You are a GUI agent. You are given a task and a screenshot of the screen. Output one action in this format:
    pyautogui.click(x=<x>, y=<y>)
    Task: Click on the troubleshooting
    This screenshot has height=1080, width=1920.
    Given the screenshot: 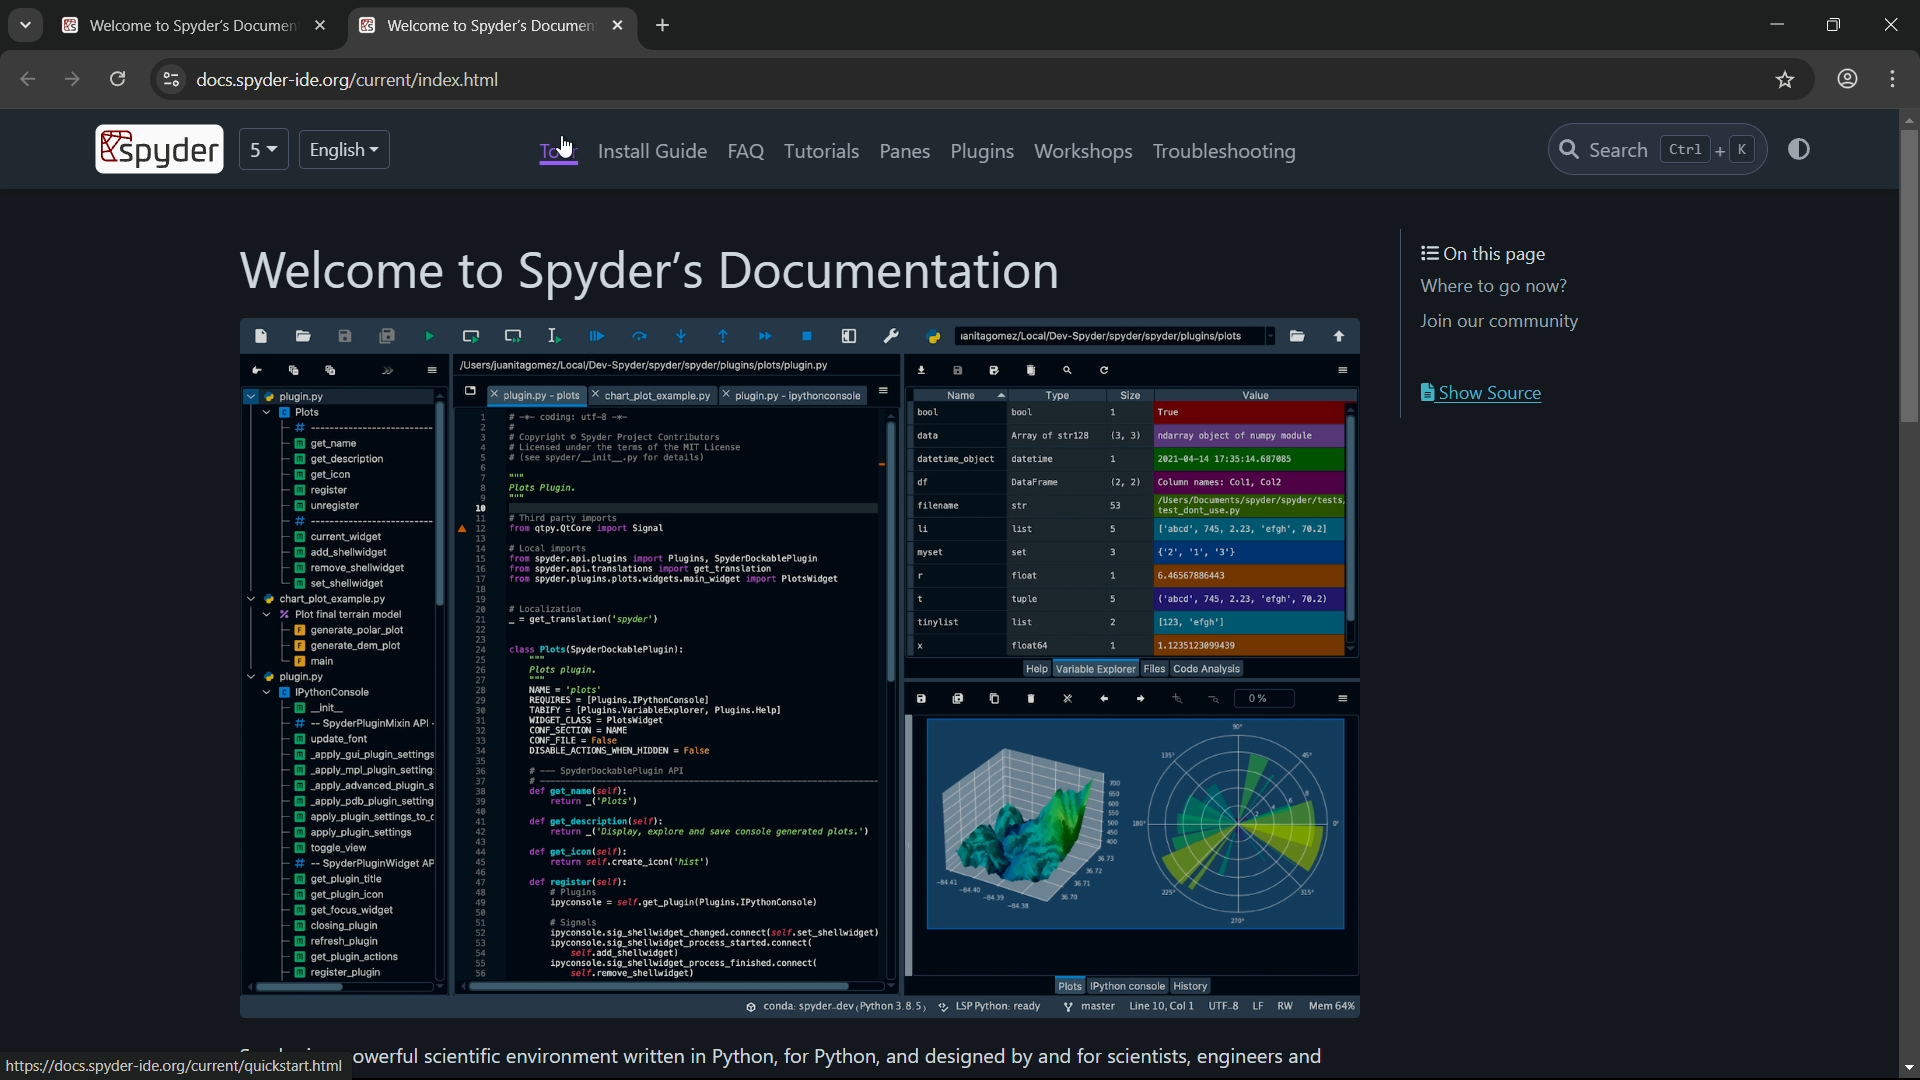 What is the action you would take?
    pyautogui.click(x=1227, y=152)
    